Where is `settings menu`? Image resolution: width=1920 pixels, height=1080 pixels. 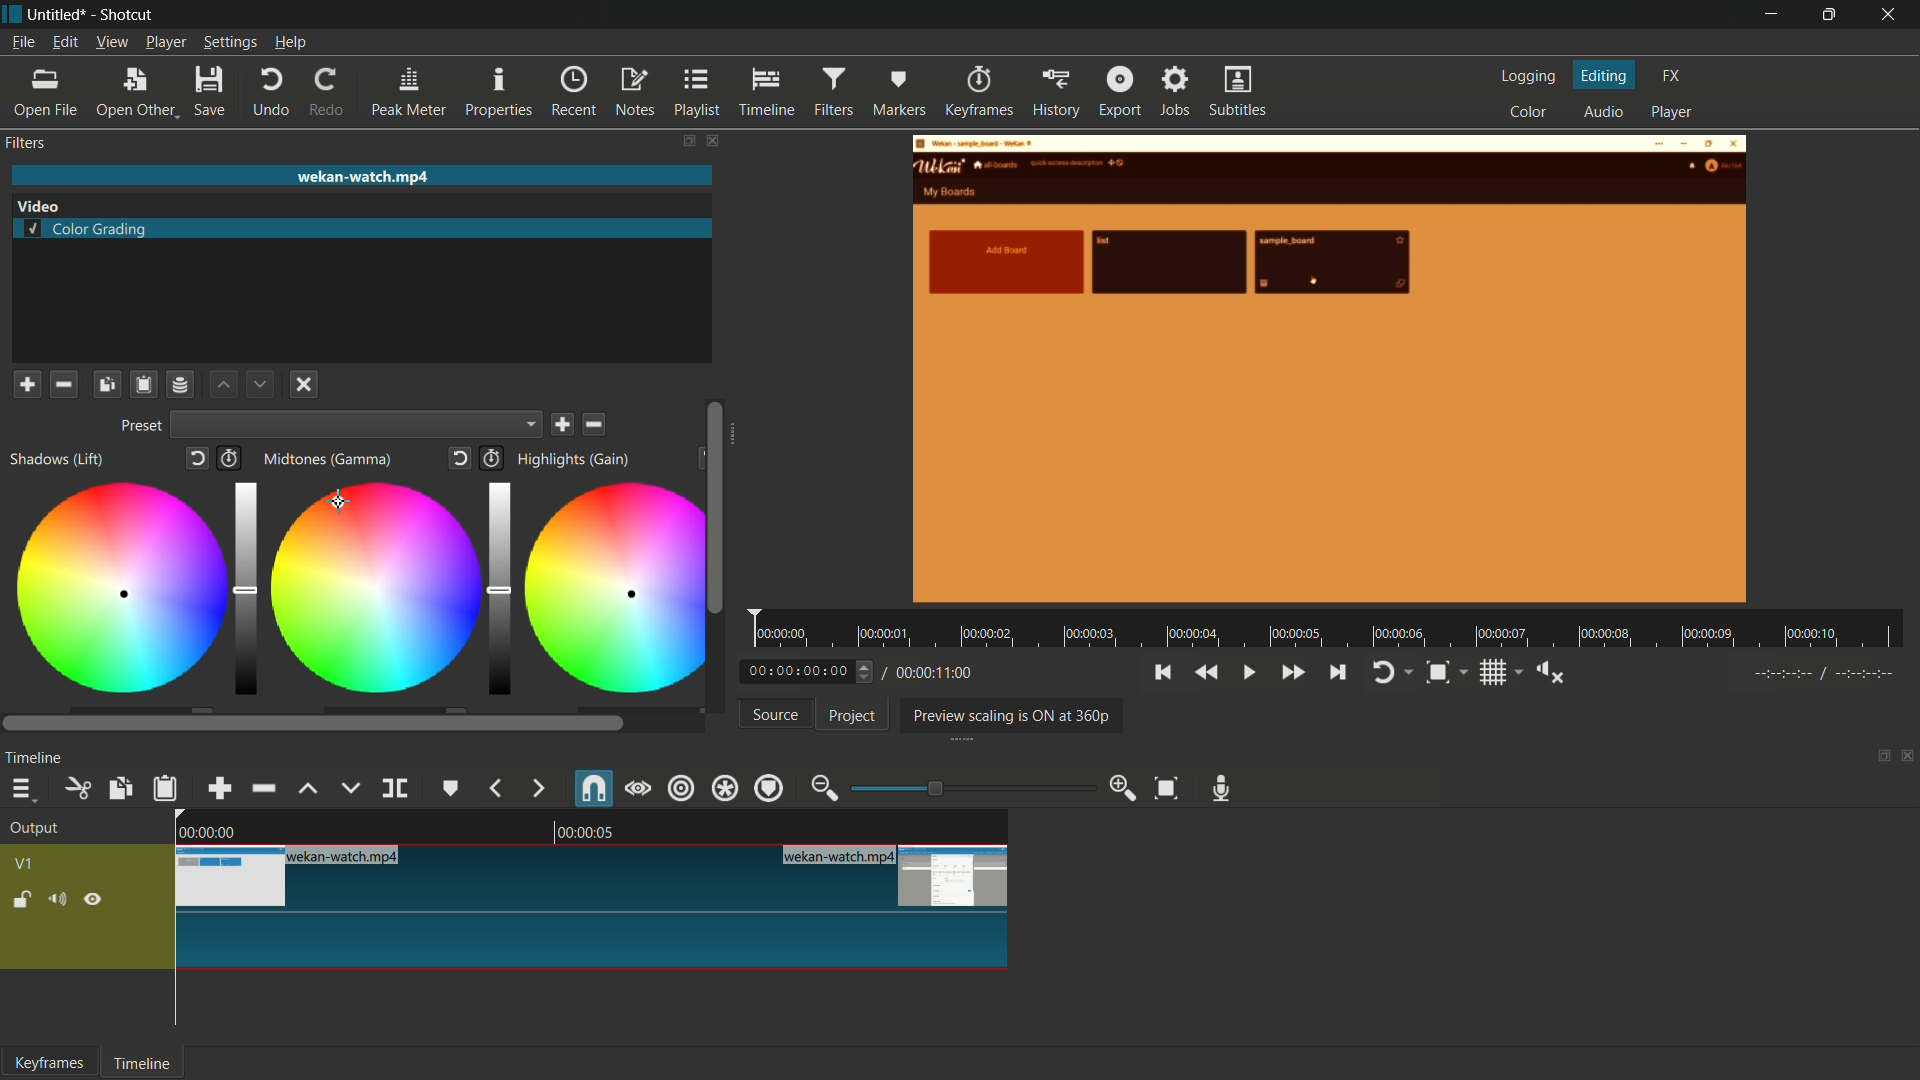
settings menu is located at coordinates (229, 42).